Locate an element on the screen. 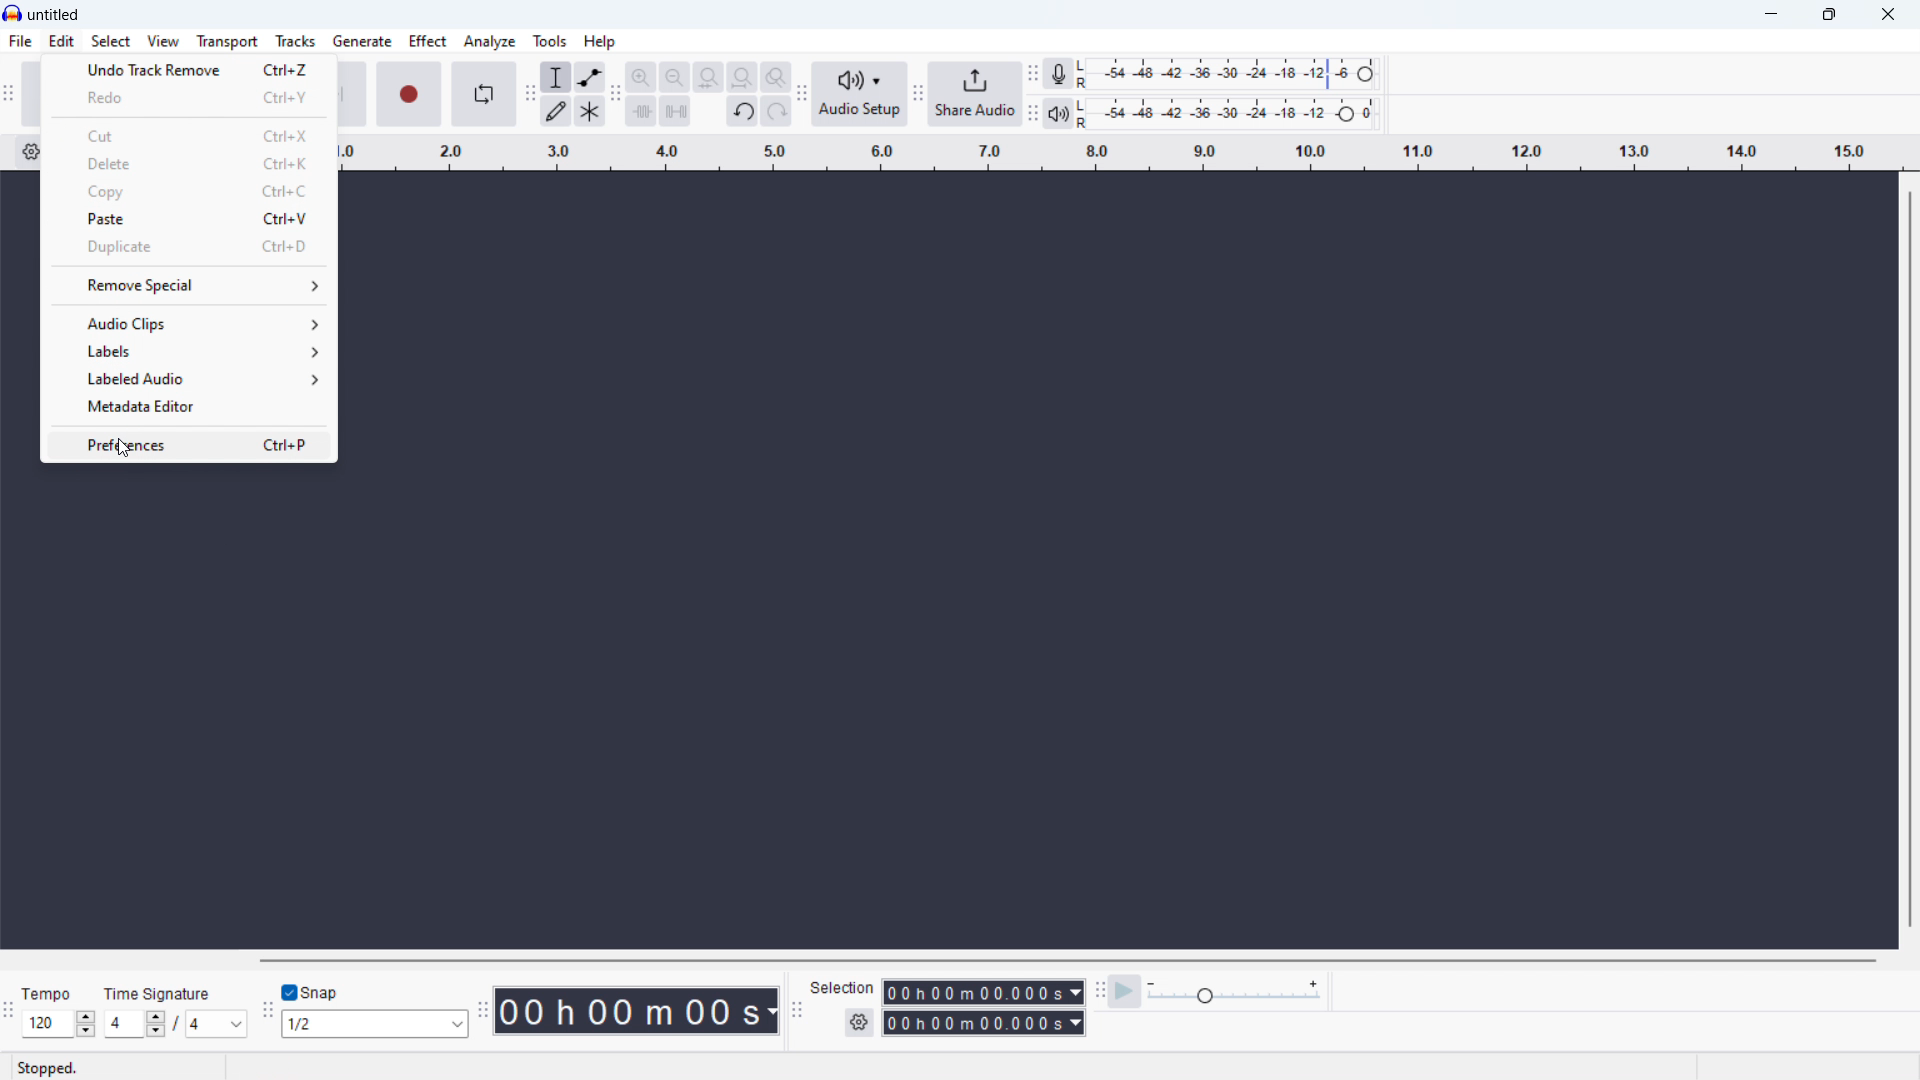  redo is located at coordinates (776, 111).